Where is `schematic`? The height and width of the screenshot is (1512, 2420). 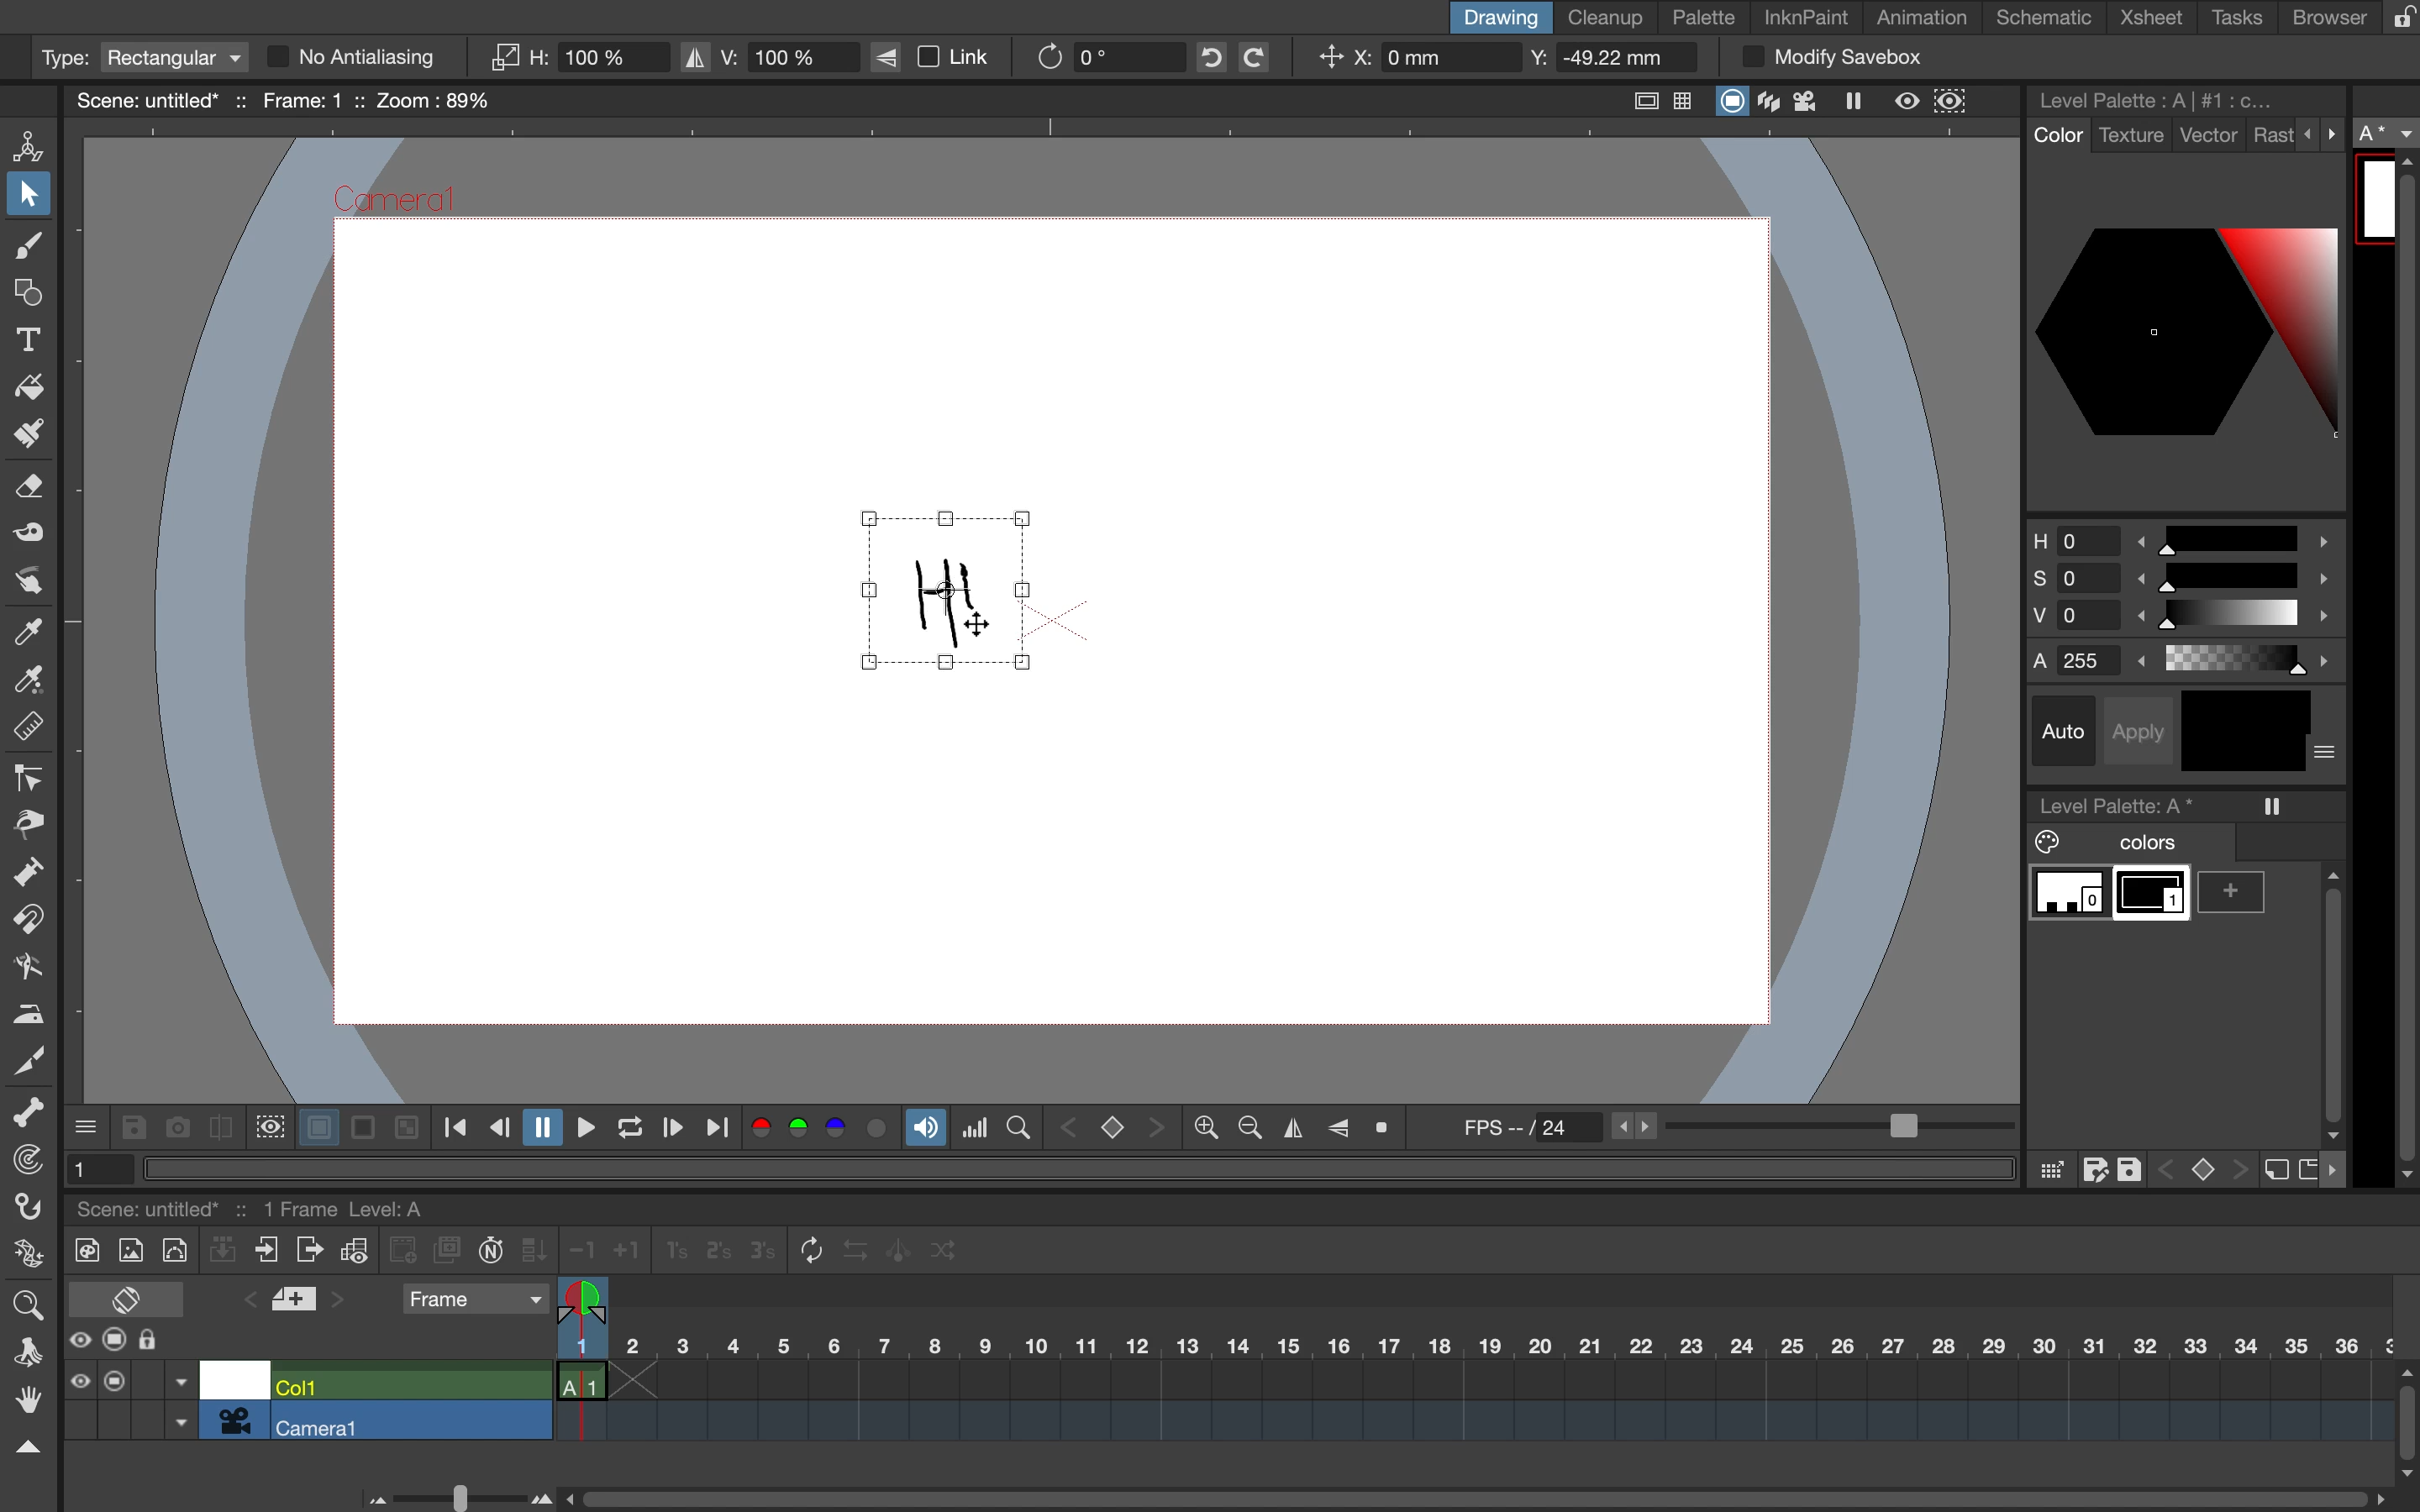
schematic is located at coordinates (2047, 18).